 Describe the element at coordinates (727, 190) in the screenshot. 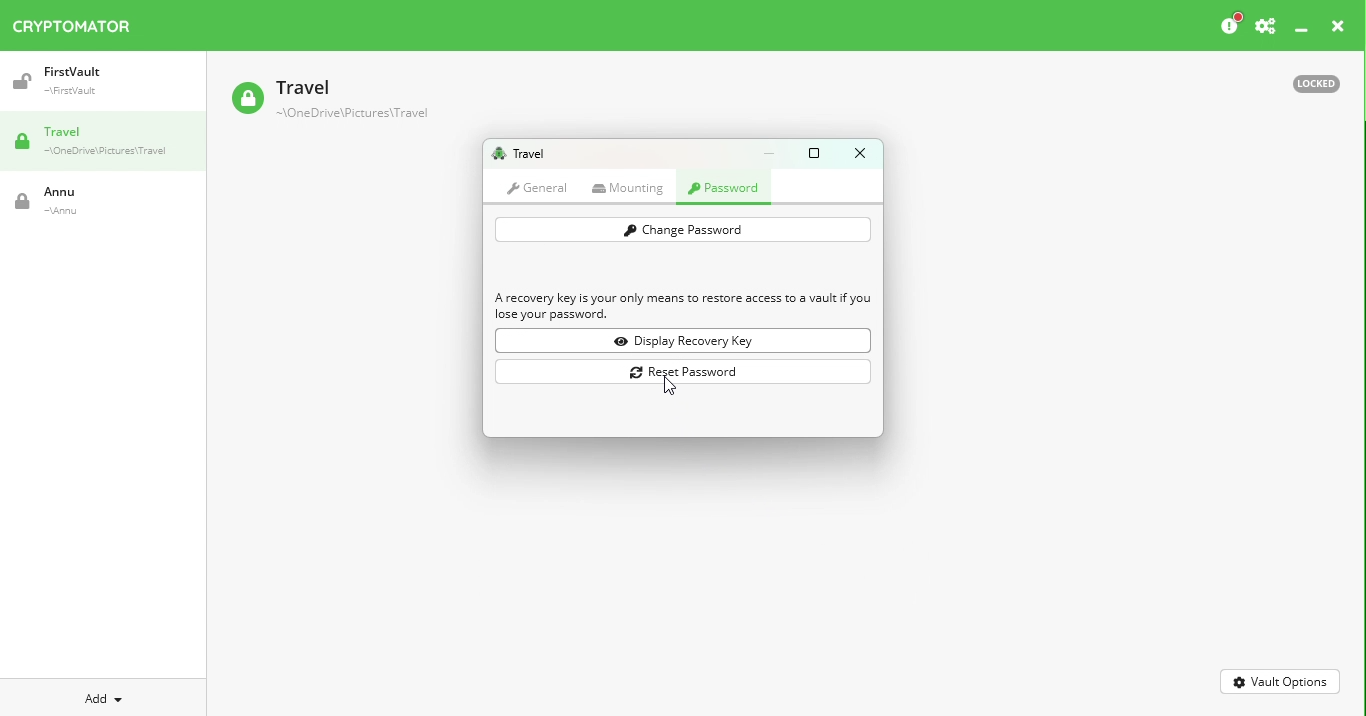

I see `mouse on Password` at that location.